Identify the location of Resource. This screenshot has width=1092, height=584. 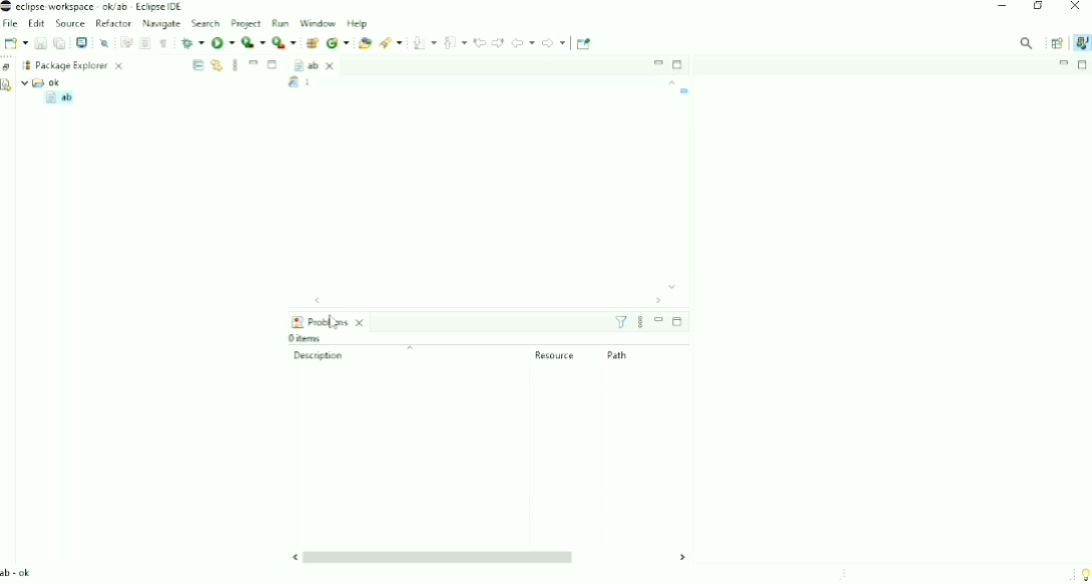
(555, 355).